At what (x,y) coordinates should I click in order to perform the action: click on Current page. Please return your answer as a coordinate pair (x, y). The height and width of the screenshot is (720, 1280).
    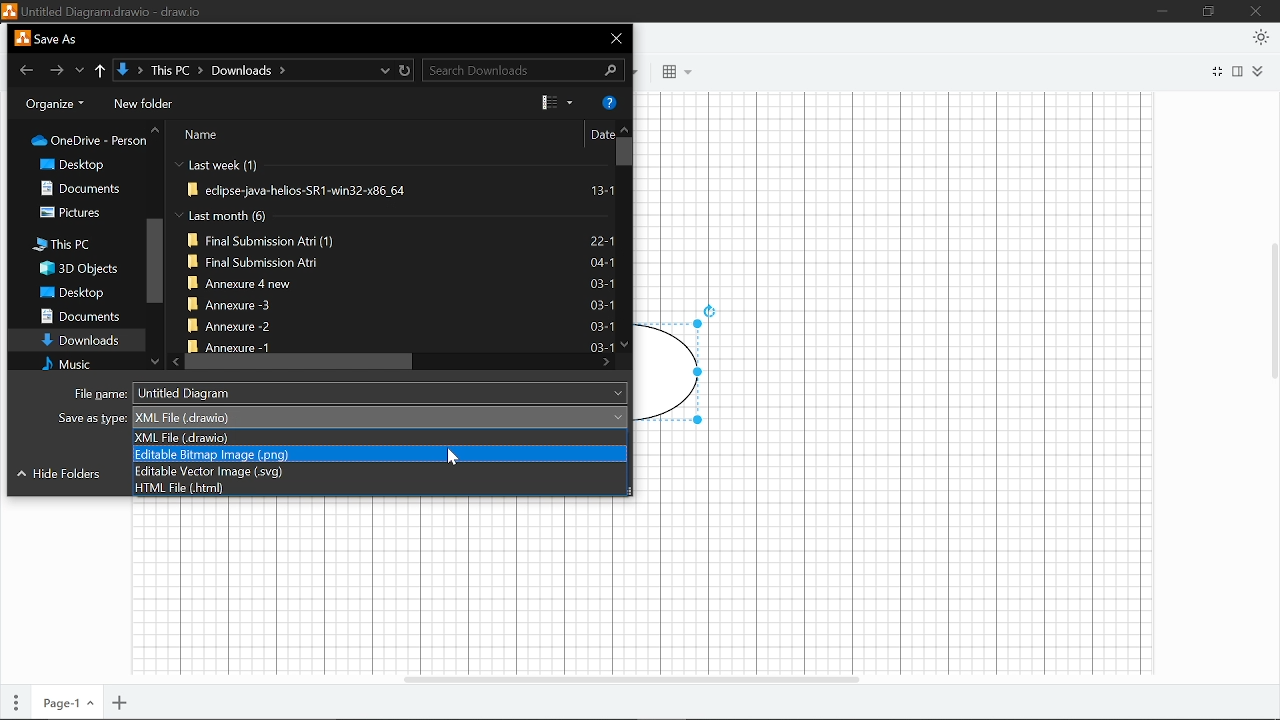
    Looking at the image, I should click on (67, 700).